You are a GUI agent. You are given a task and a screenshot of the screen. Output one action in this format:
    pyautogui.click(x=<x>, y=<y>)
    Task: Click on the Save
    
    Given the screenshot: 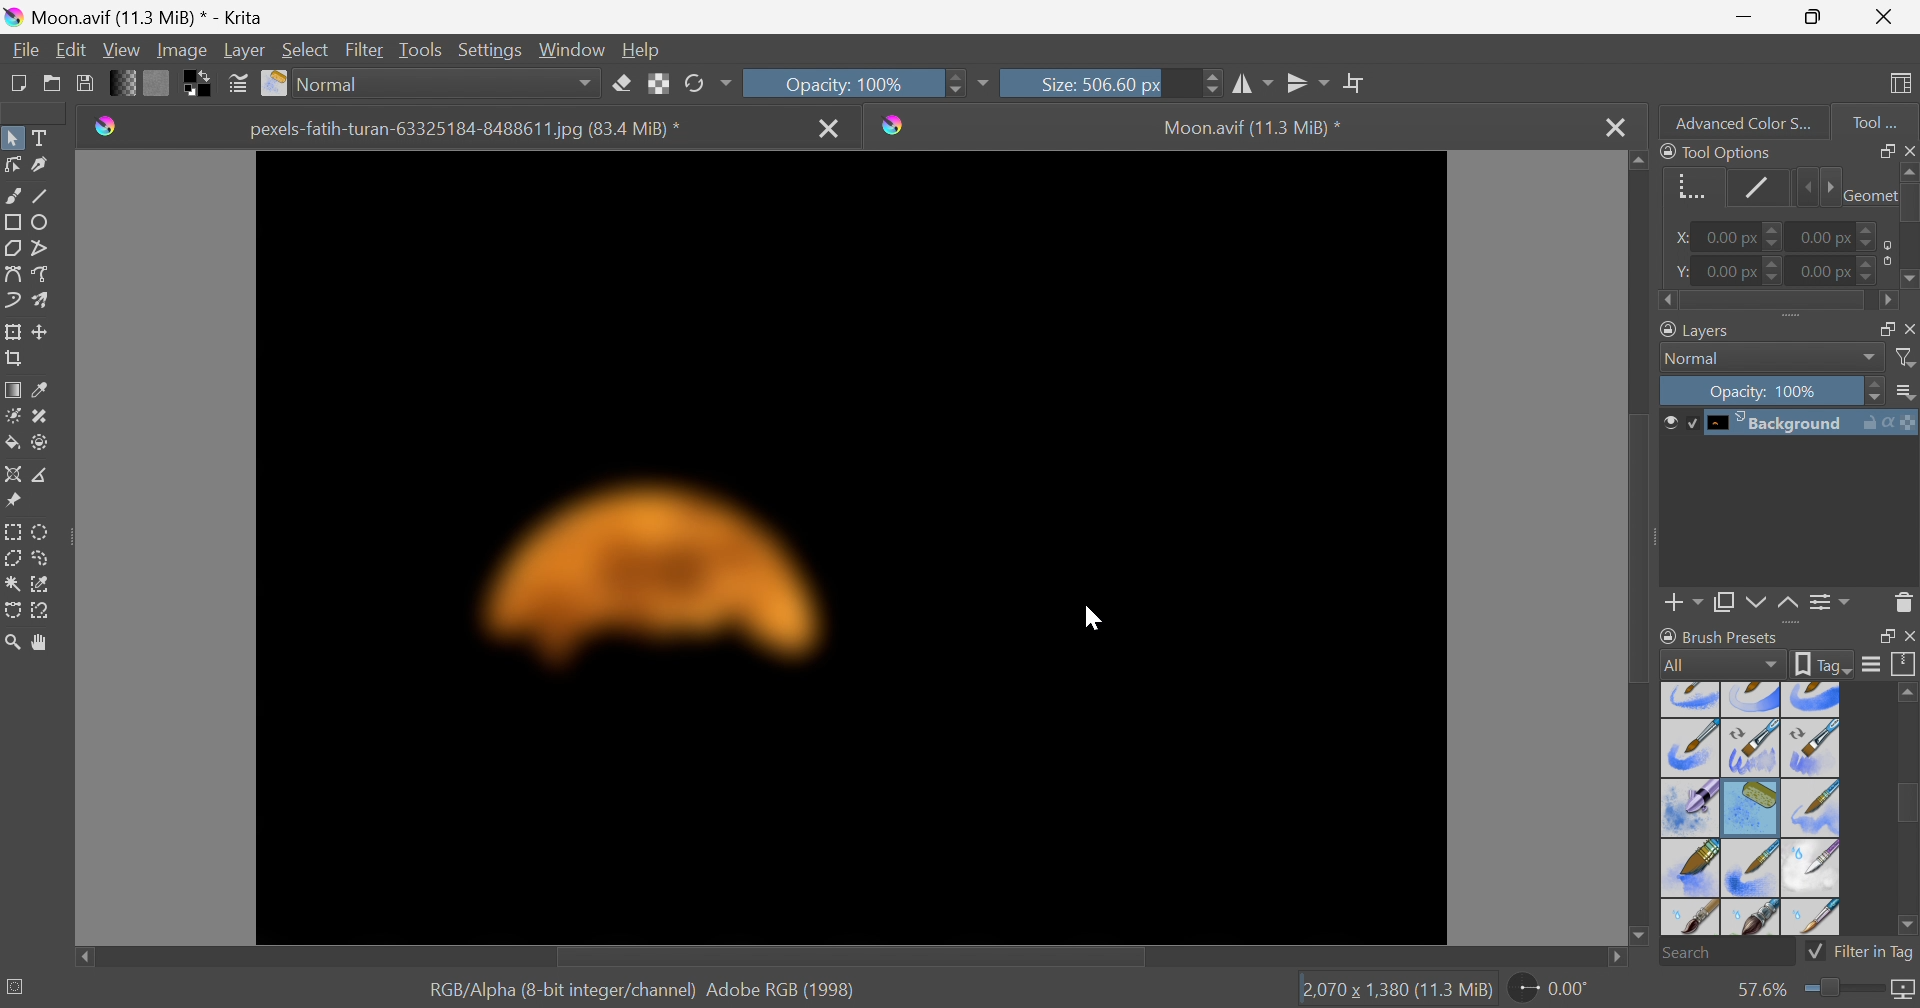 What is the action you would take?
    pyautogui.click(x=84, y=81)
    